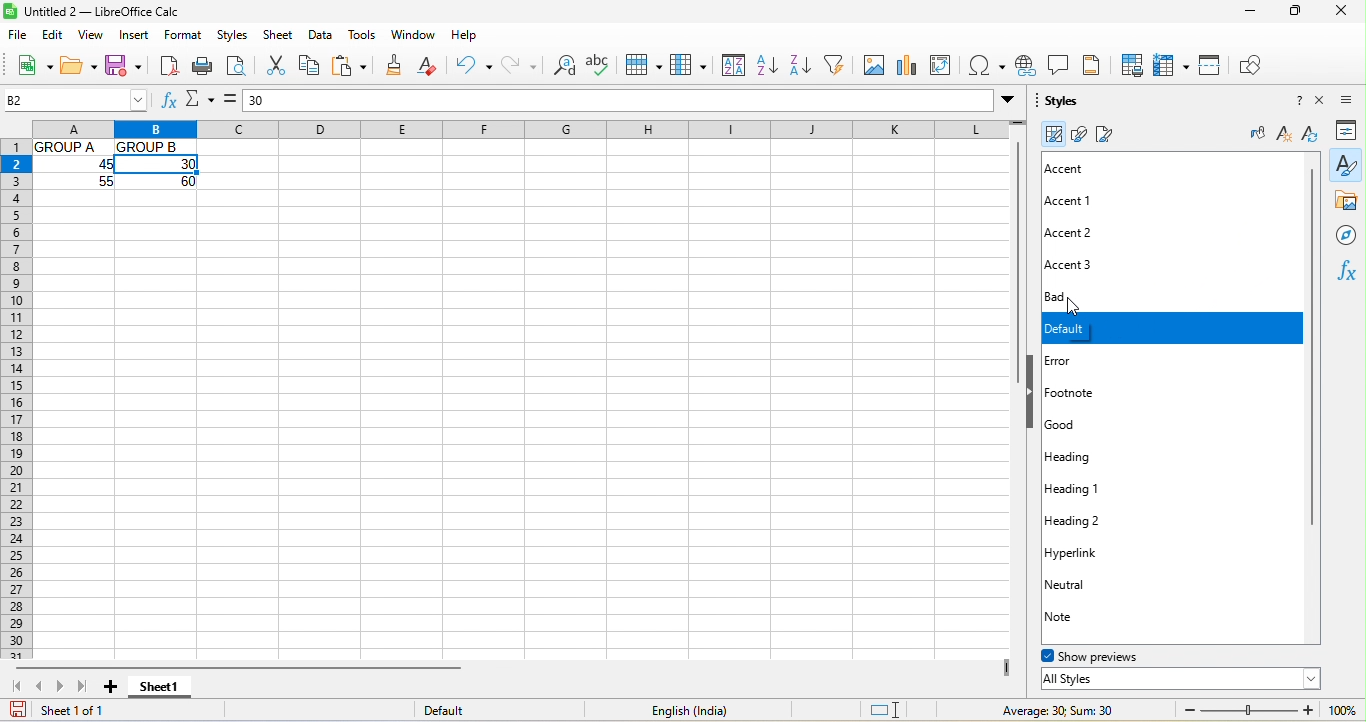 The image size is (1366, 722). Describe the element at coordinates (1100, 393) in the screenshot. I see `footnote` at that location.